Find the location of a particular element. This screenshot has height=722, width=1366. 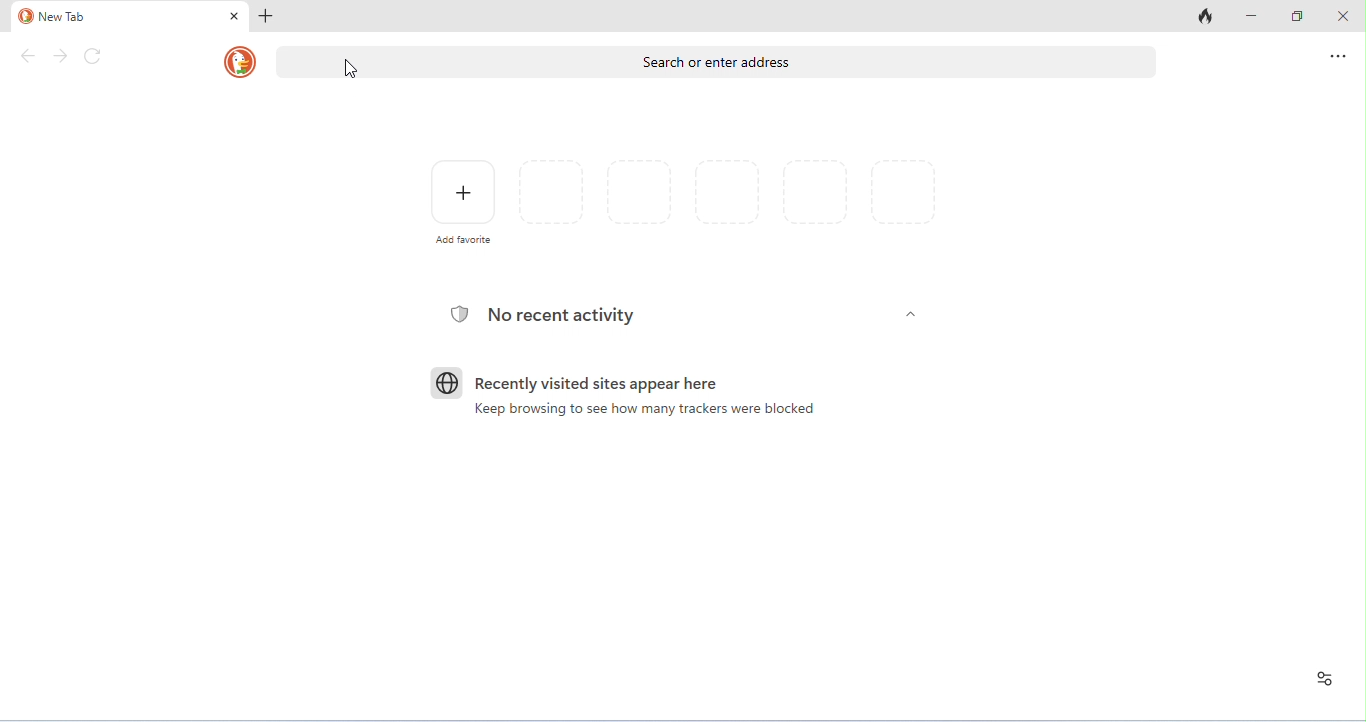

search or enter address is located at coordinates (716, 62).